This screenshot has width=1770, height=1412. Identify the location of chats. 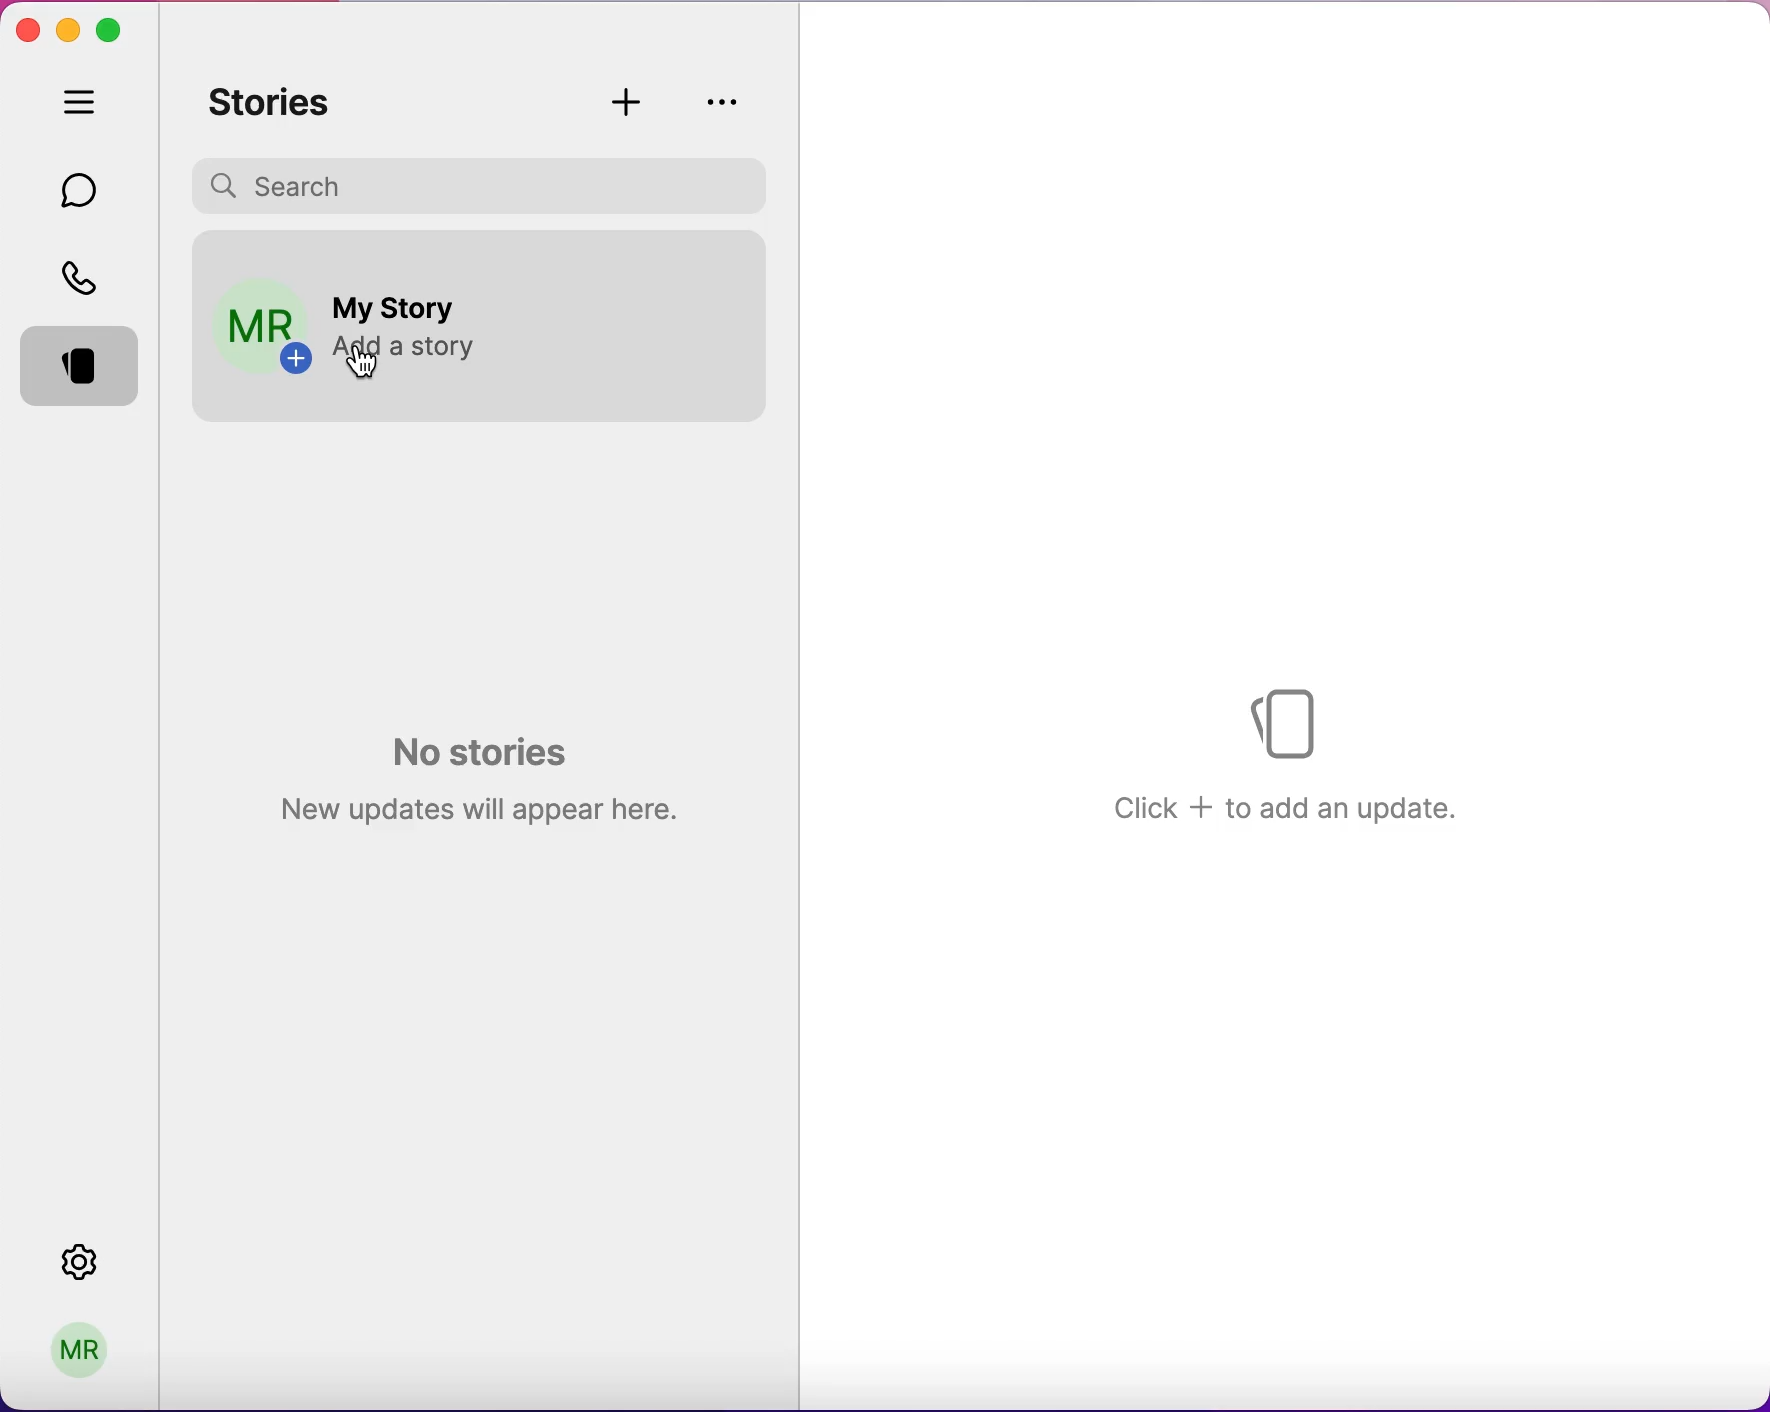
(83, 189).